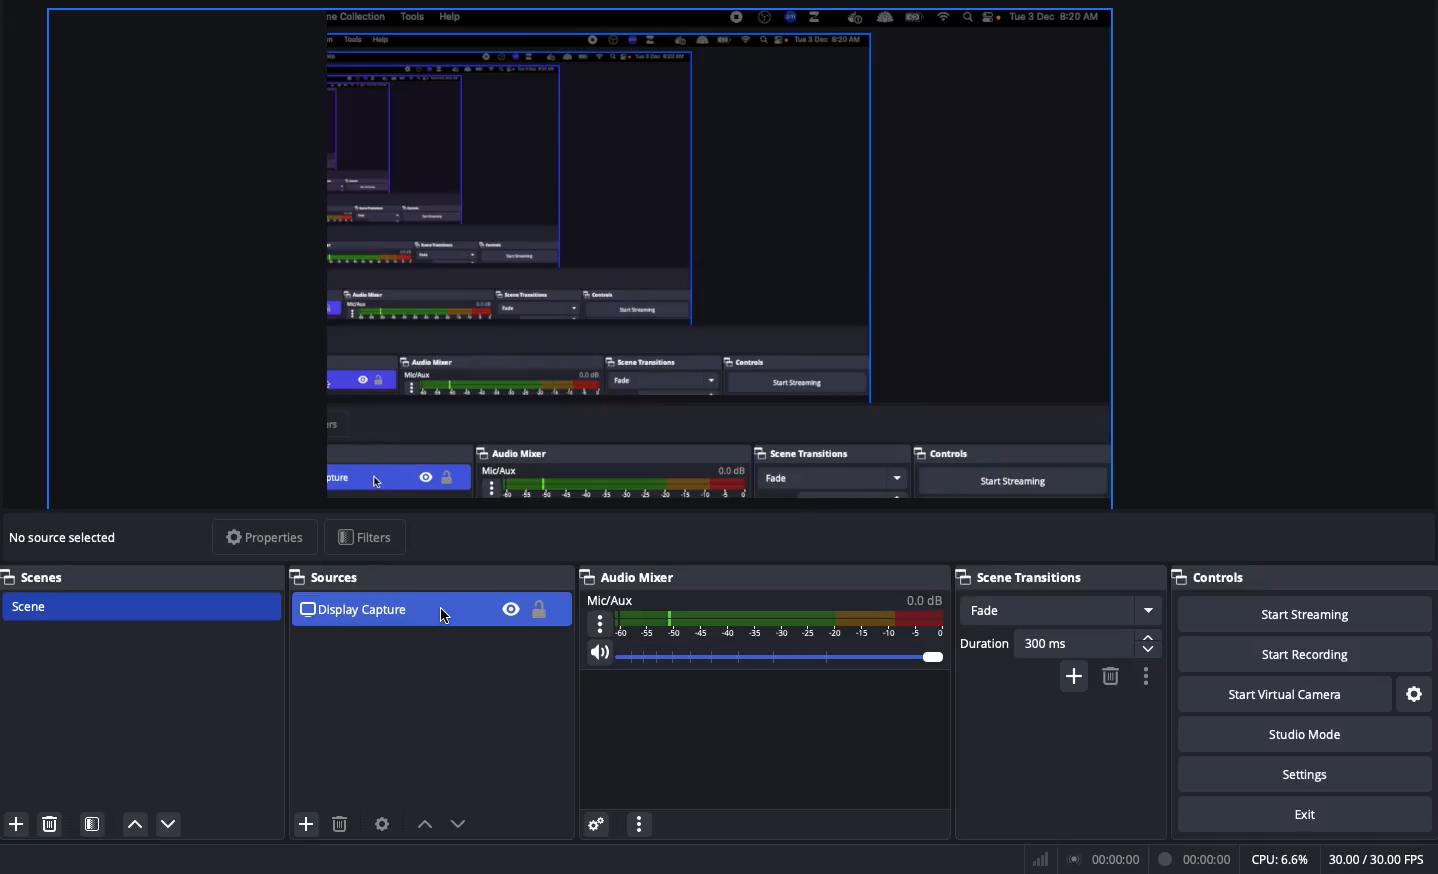 This screenshot has height=874, width=1438. What do you see at coordinates (425, 825) in the screenshot?
I see `move up` at bounding box center [425, 825].